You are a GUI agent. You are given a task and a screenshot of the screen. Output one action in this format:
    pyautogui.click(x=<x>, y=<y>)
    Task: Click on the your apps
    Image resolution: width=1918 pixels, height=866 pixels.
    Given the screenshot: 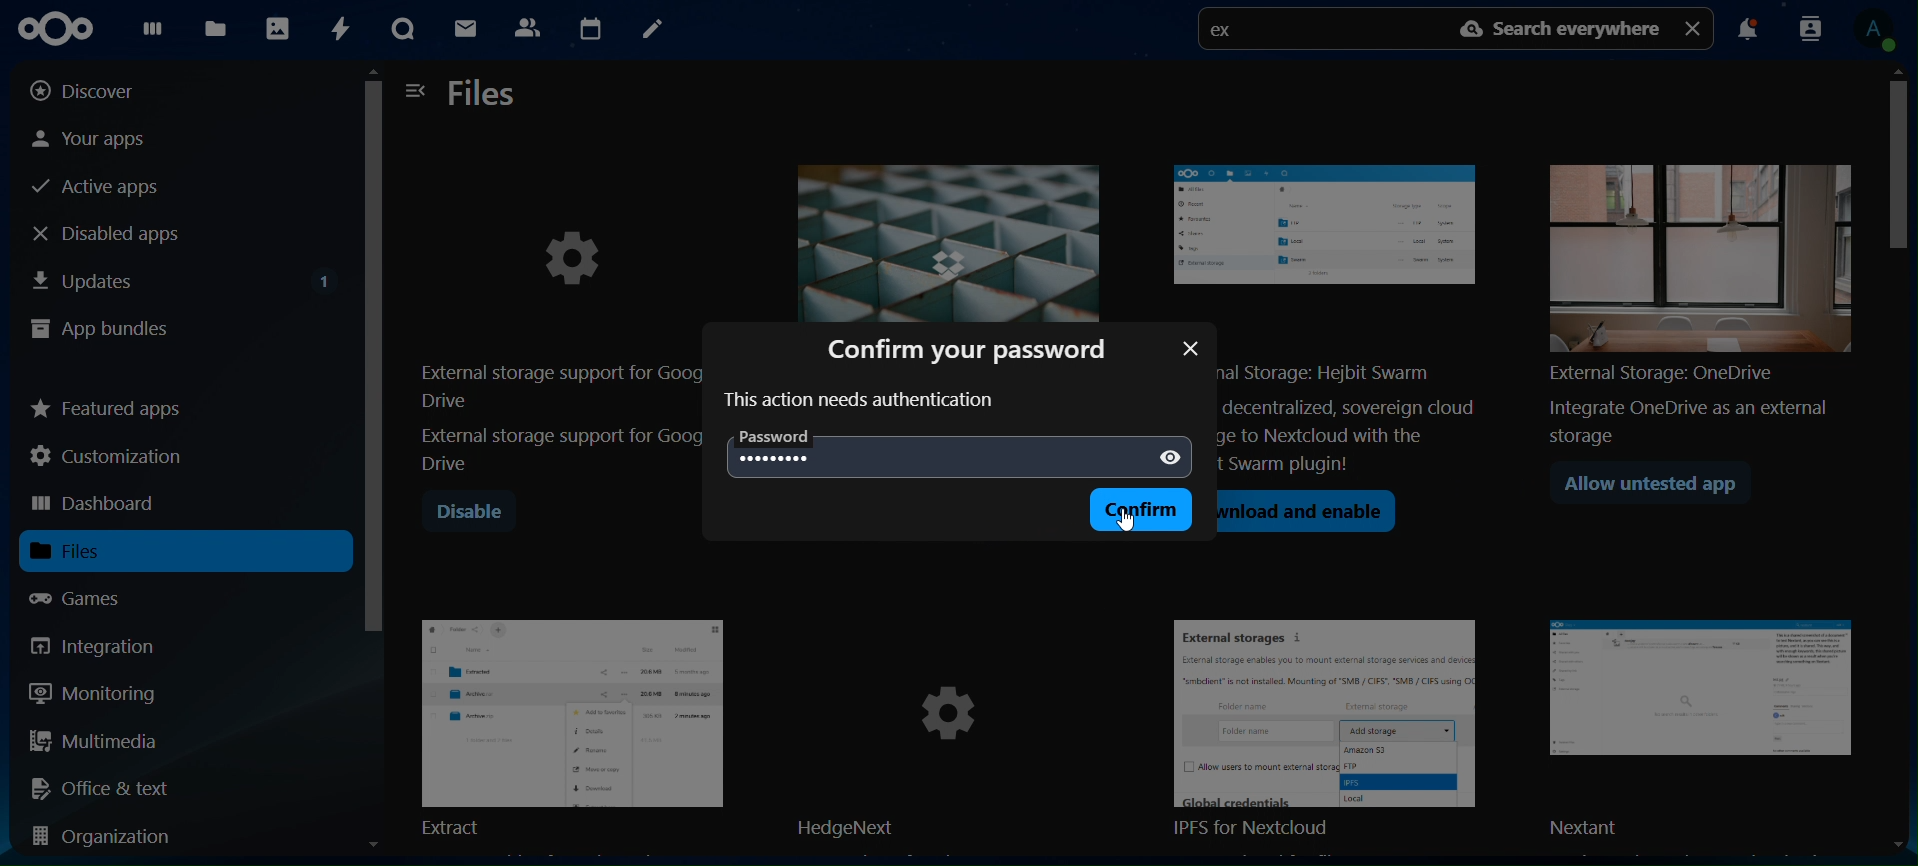 What is the action you would take?
    pyautogui.click(x=109, y=137)
    